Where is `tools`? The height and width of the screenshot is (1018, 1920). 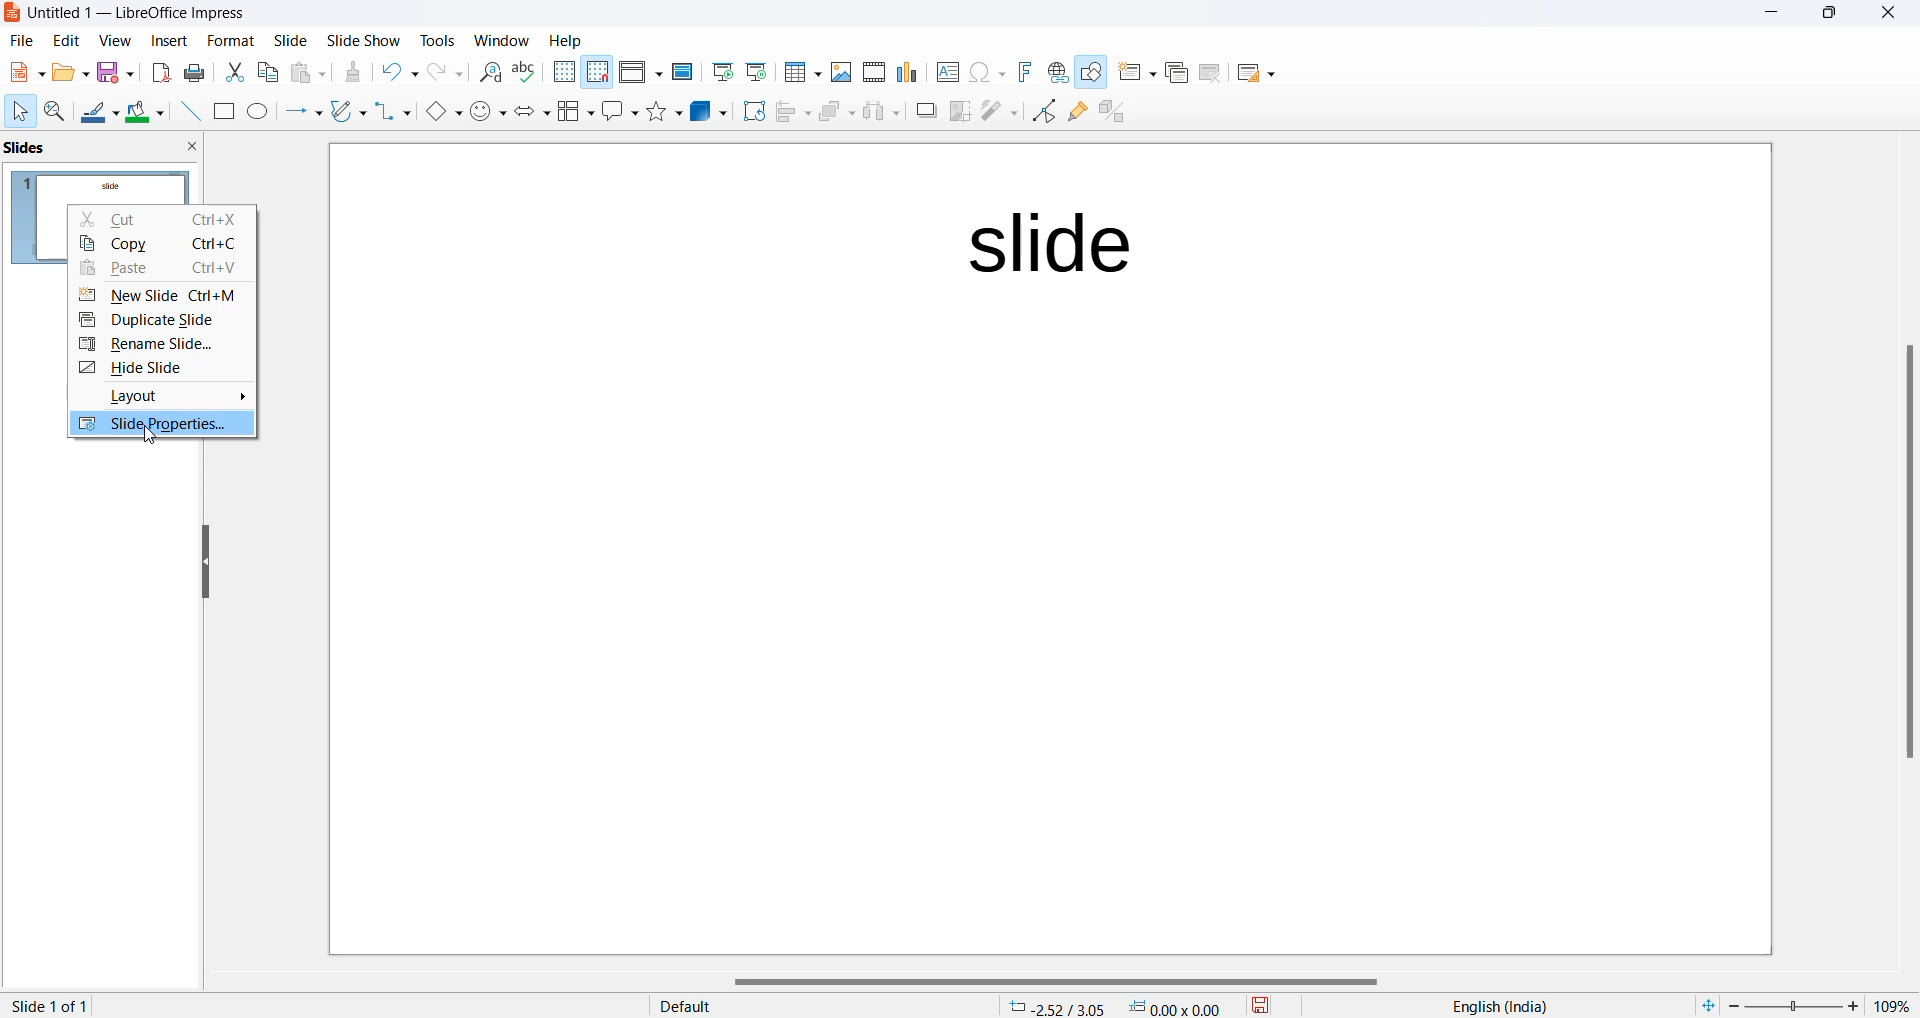 tools is located at coordinates (439, 39).